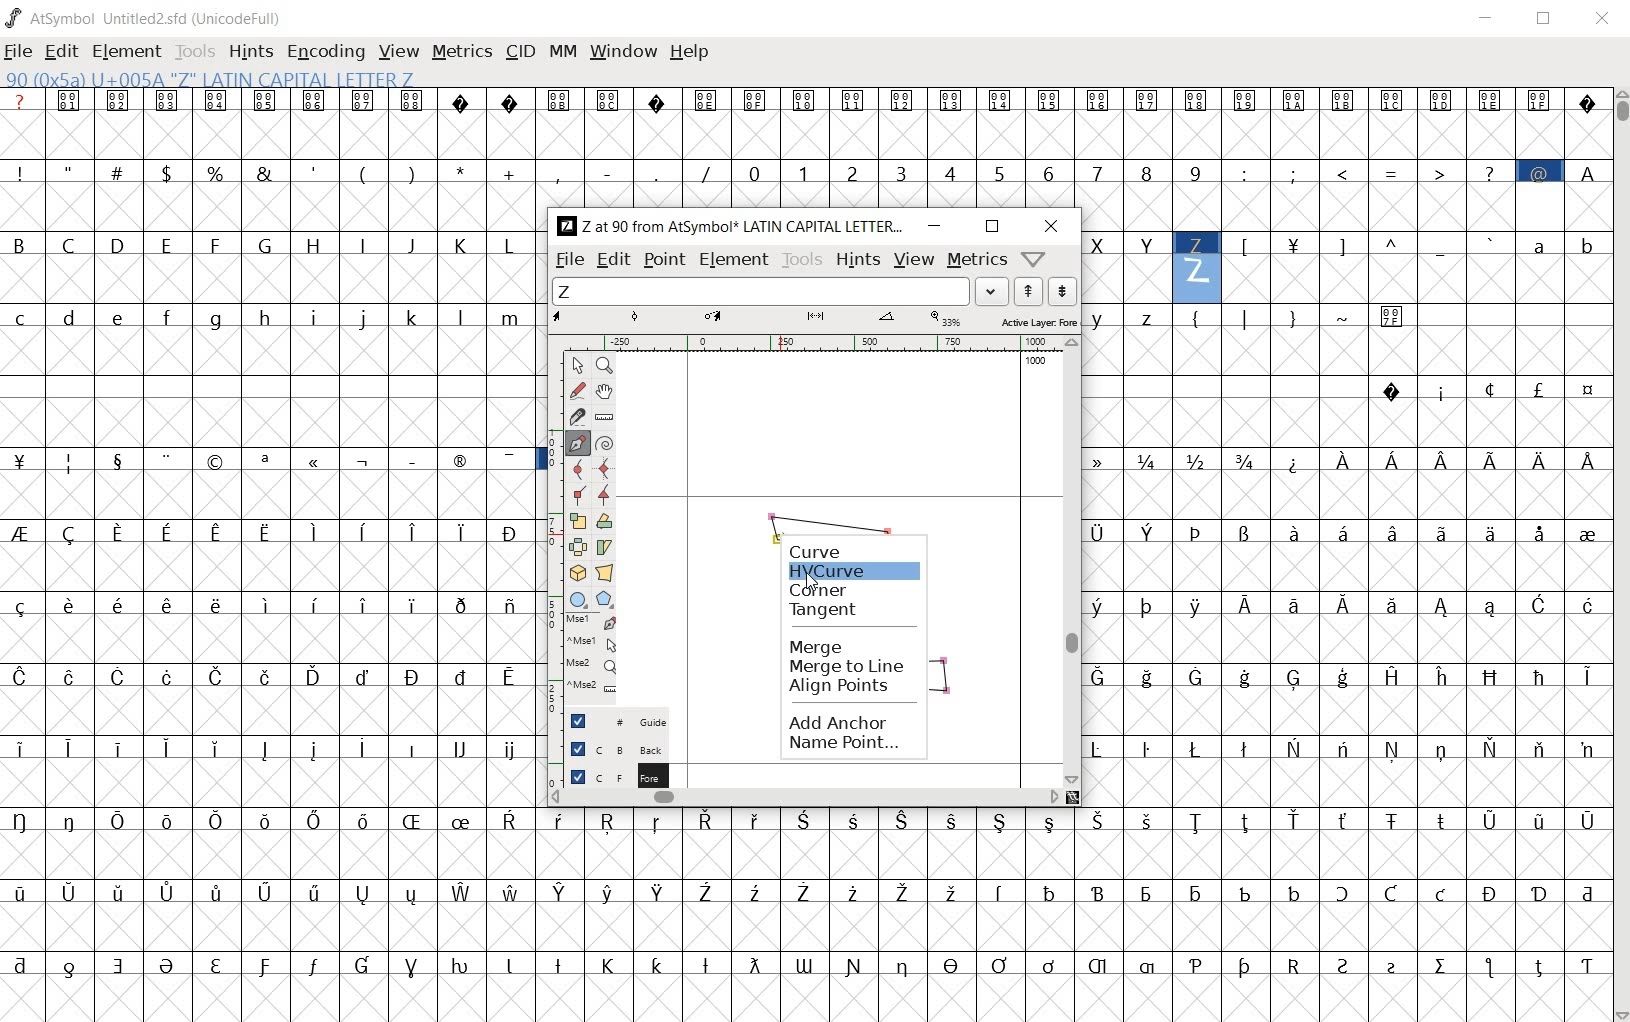 The height and width of the screenshot is (1022, 1630). What do you see at coordinates (197, 50) in the screenshot?
I see `tools` at bounding box center [197, 50].